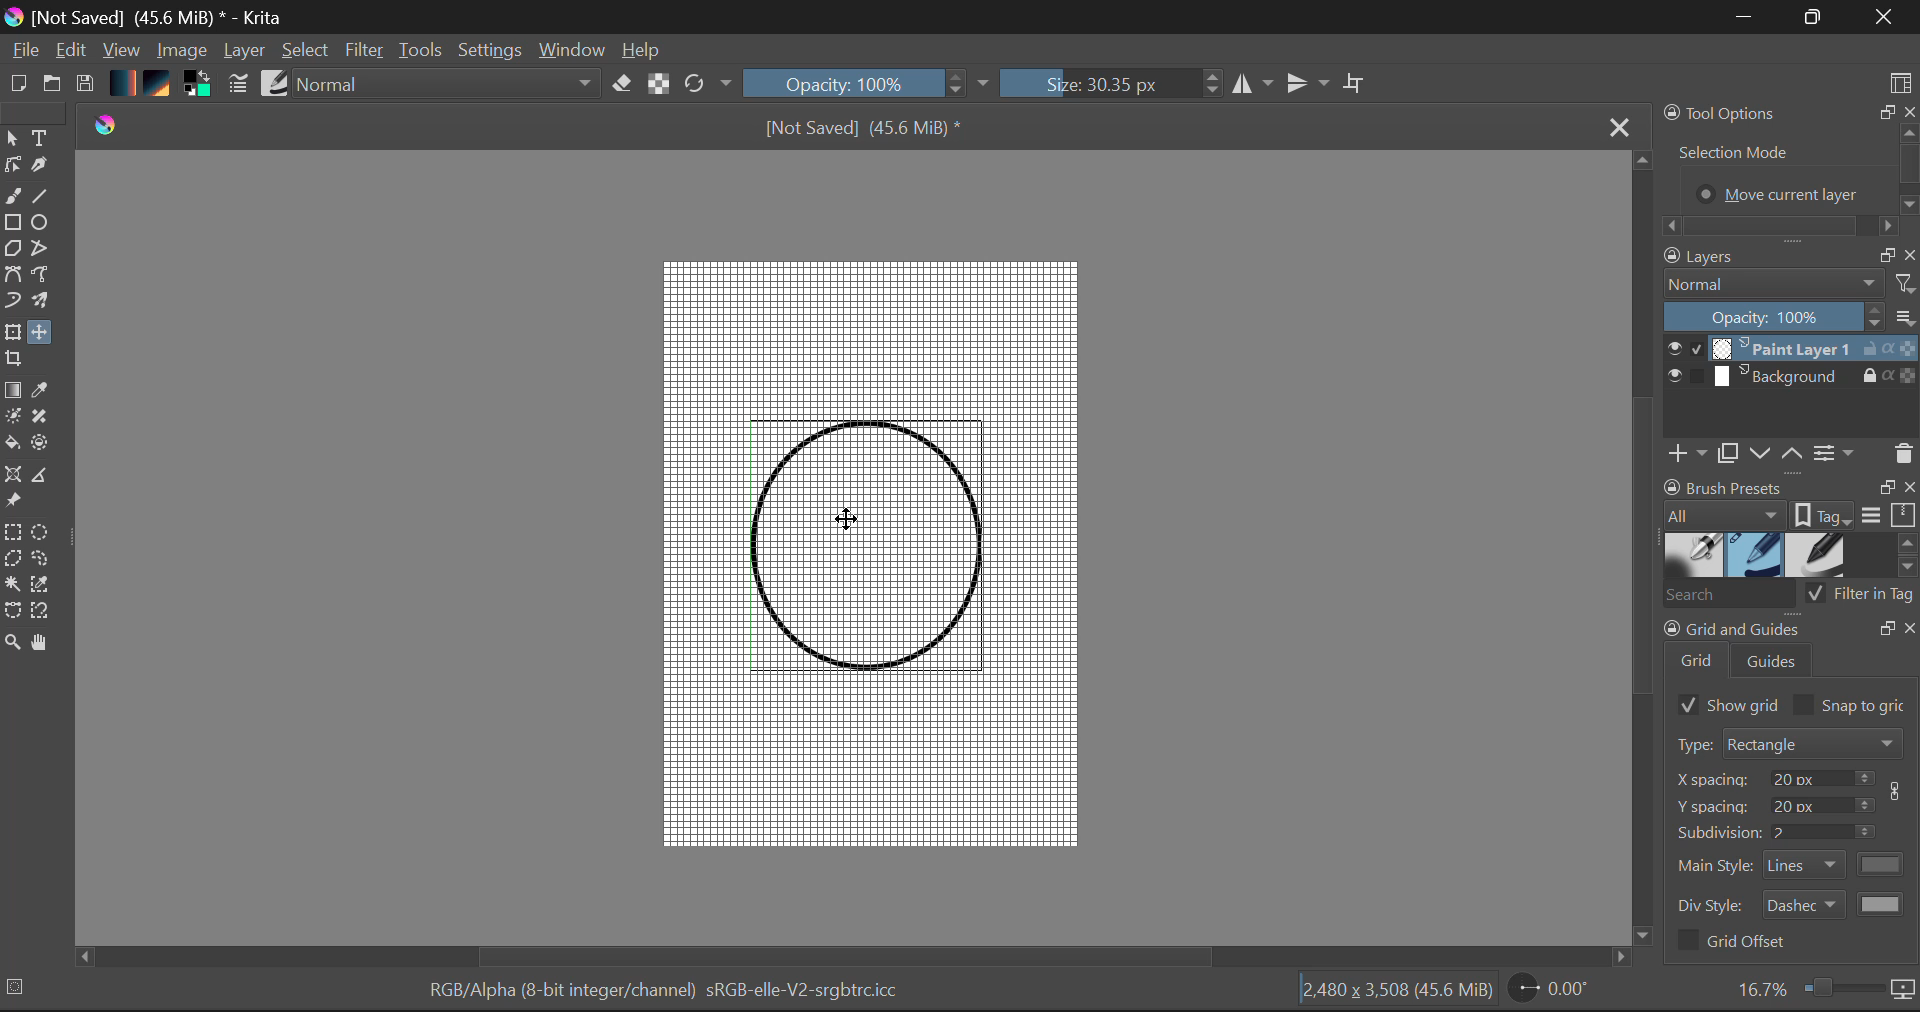  Describe the element at coordinates (1790, 502) in the screenshot. I see `Brush Presets Docket Tab` at that location.